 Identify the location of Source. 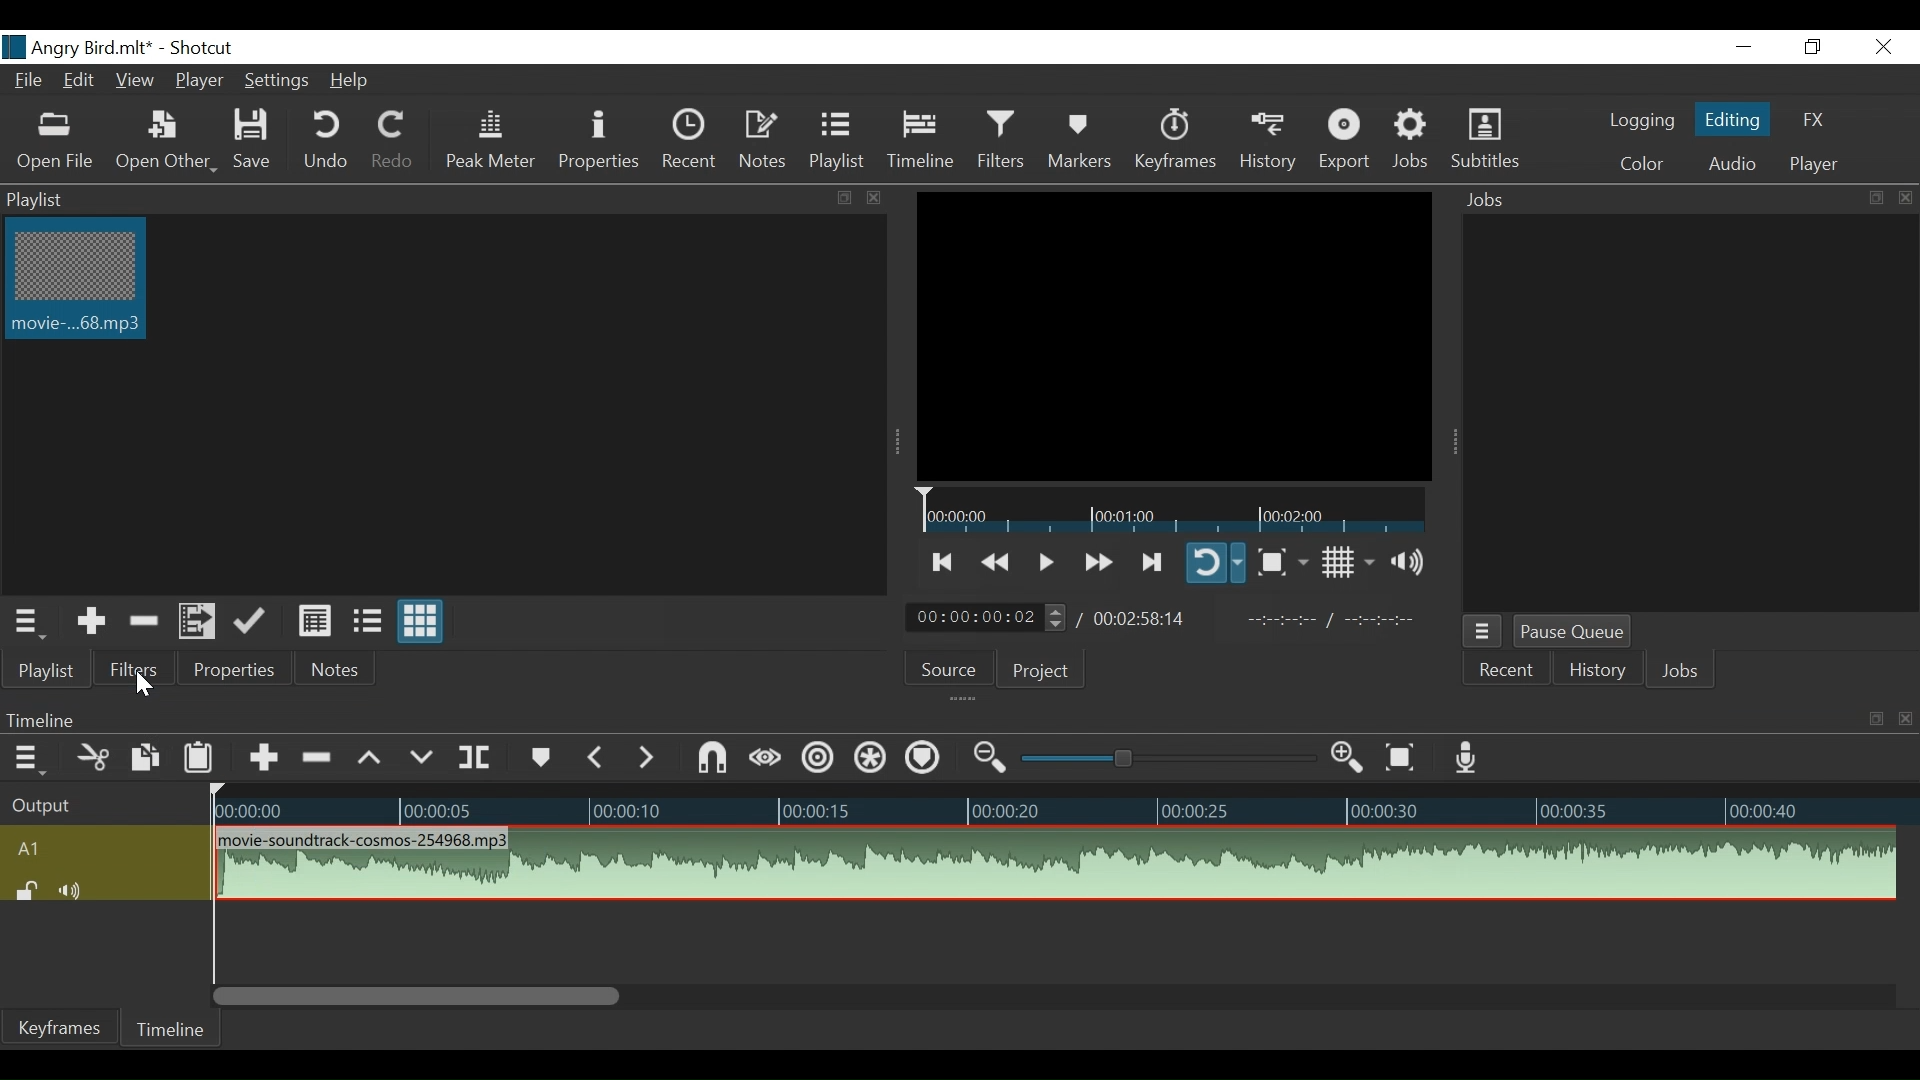
(952, 668).